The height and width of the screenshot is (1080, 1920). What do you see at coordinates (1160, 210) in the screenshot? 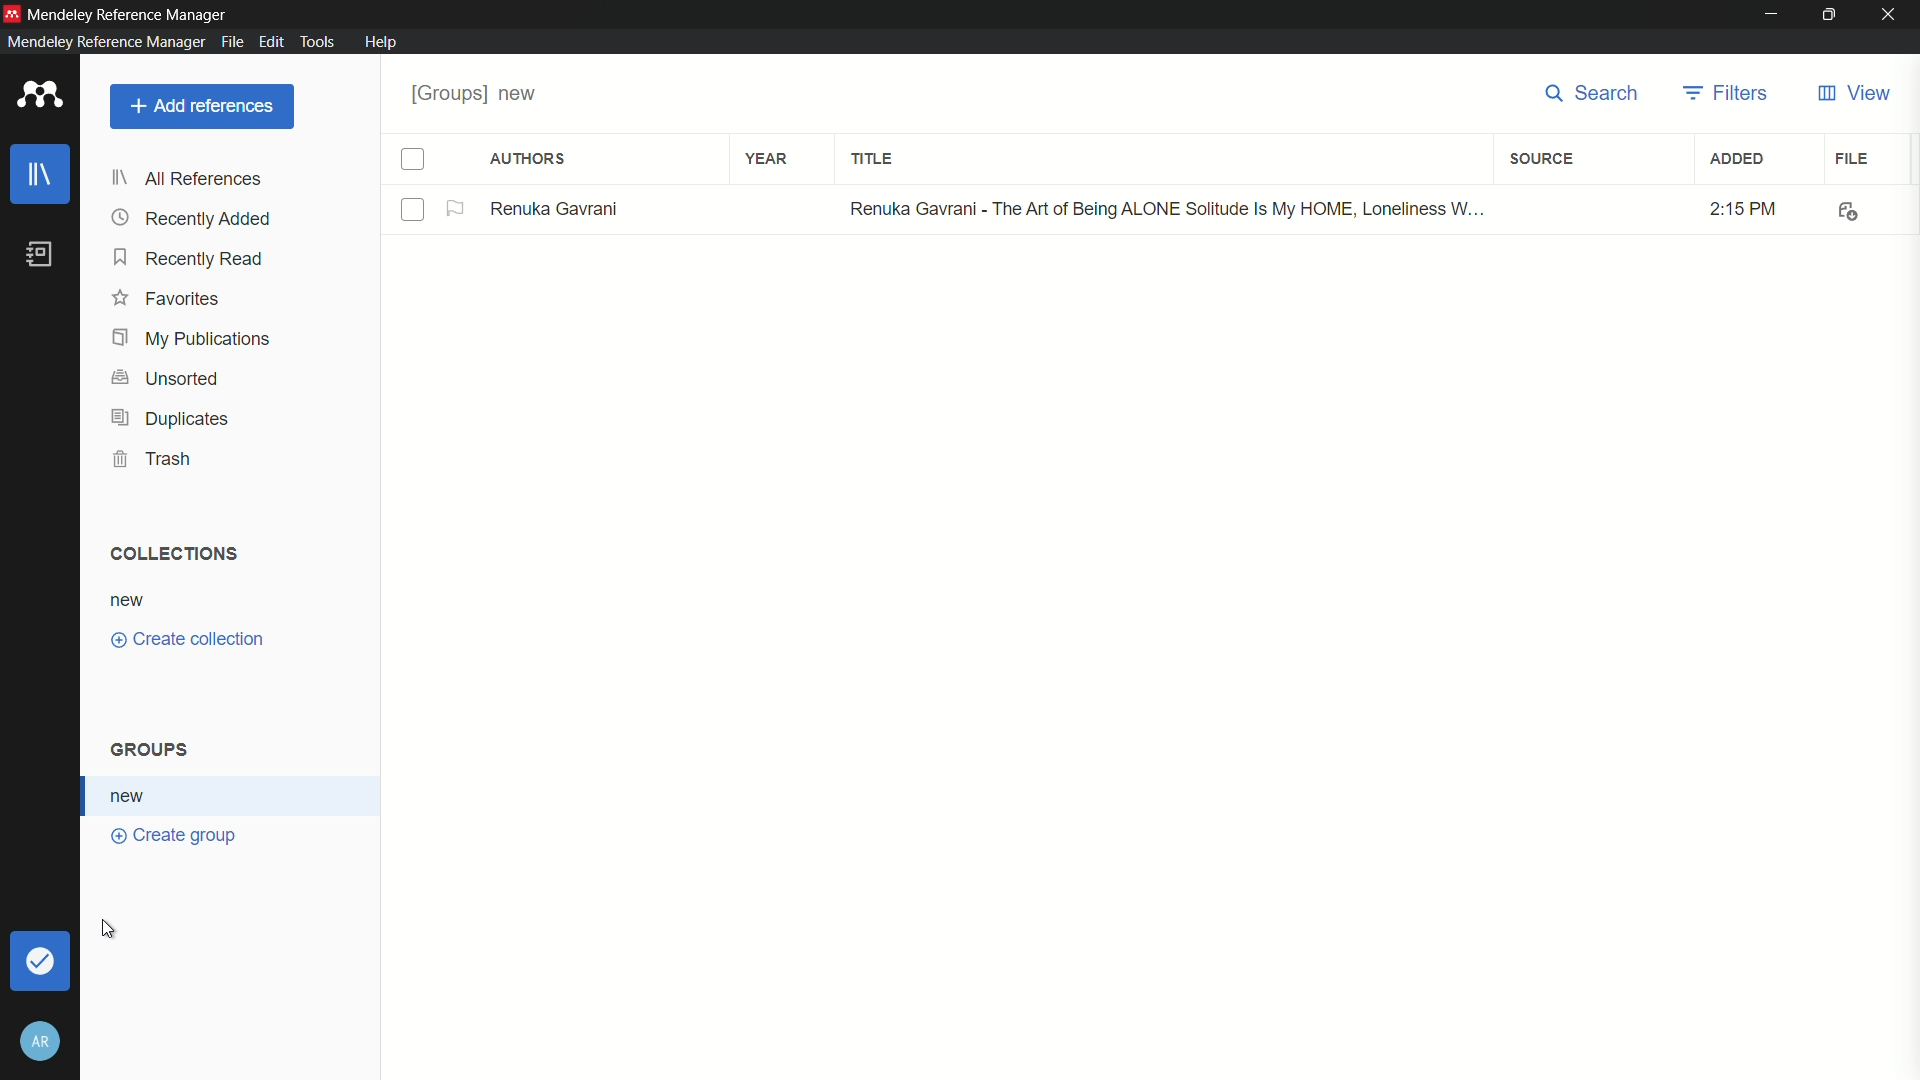
I see `Renuka Gavrani - The Art of Being ALONE Solitude is My HOME, Loneliness W...` at bounding box center [1160, 210].